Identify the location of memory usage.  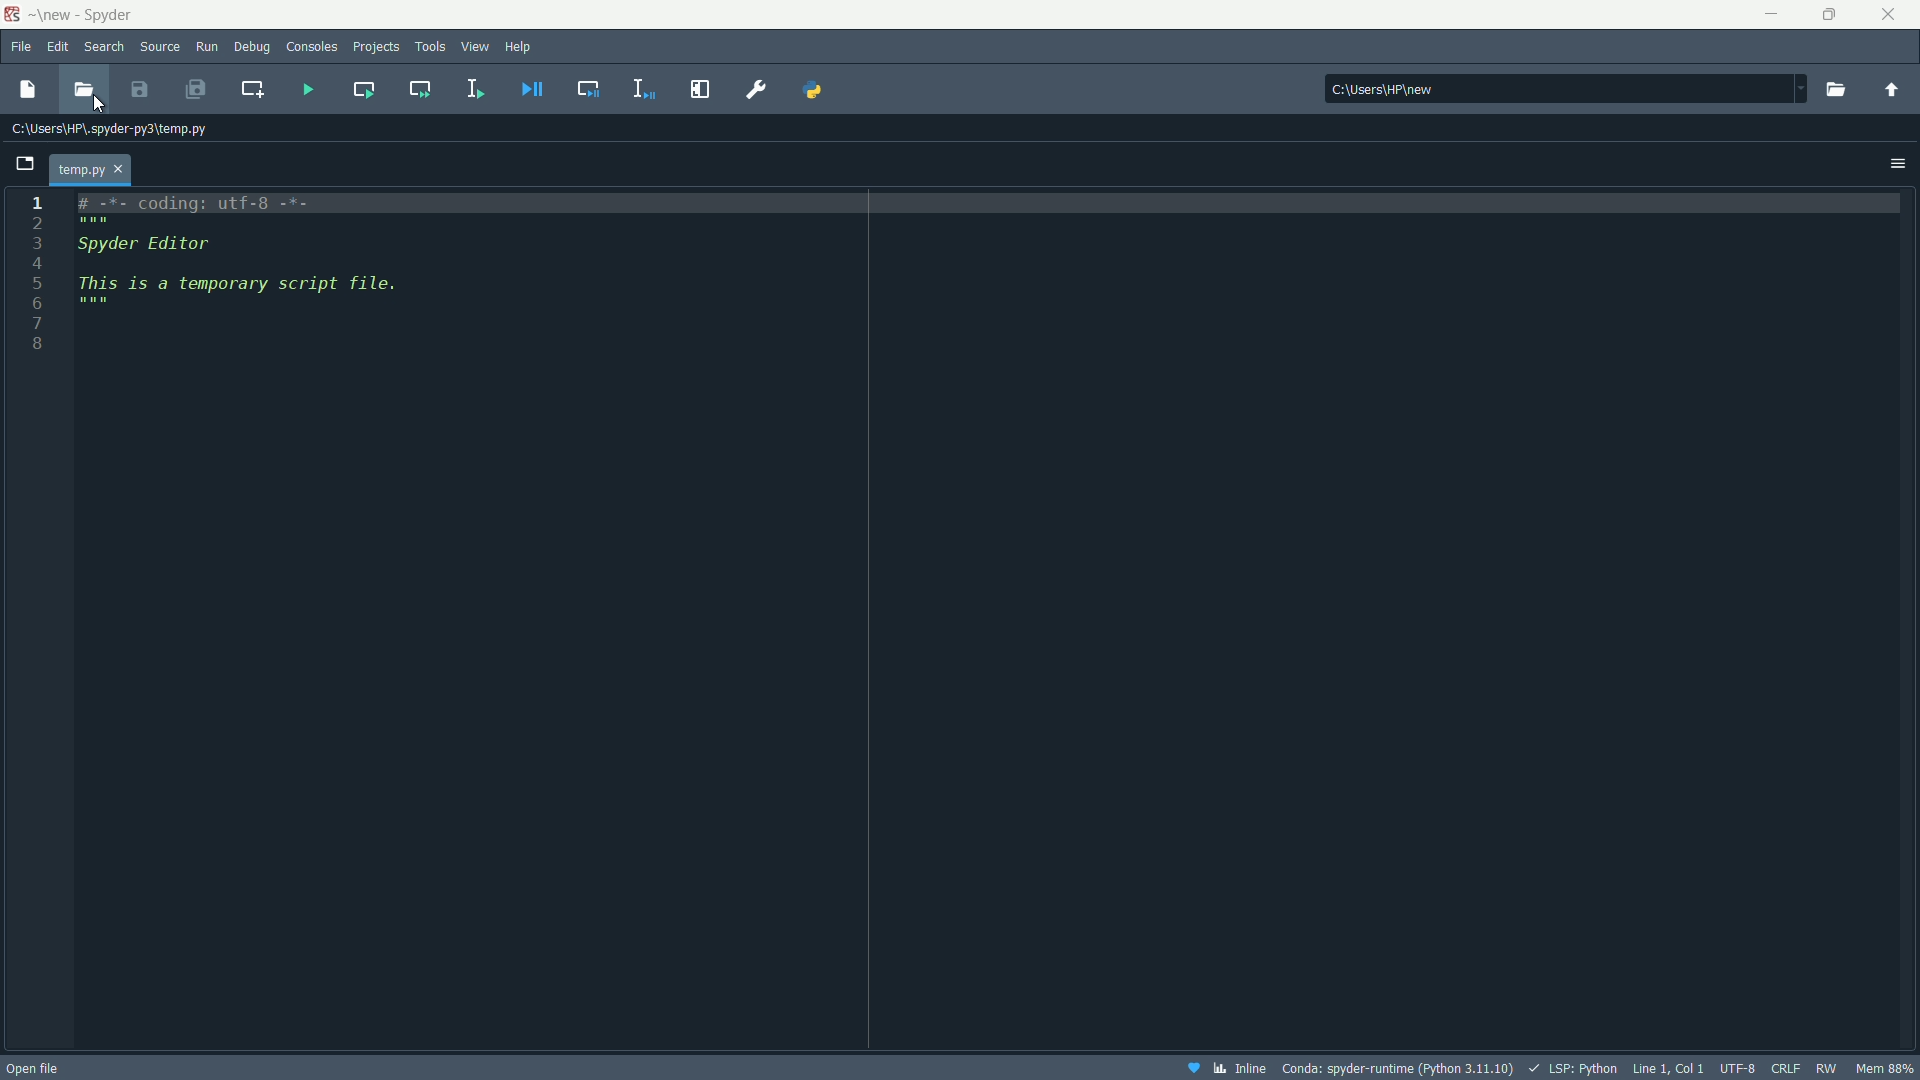
(1884, 1069).